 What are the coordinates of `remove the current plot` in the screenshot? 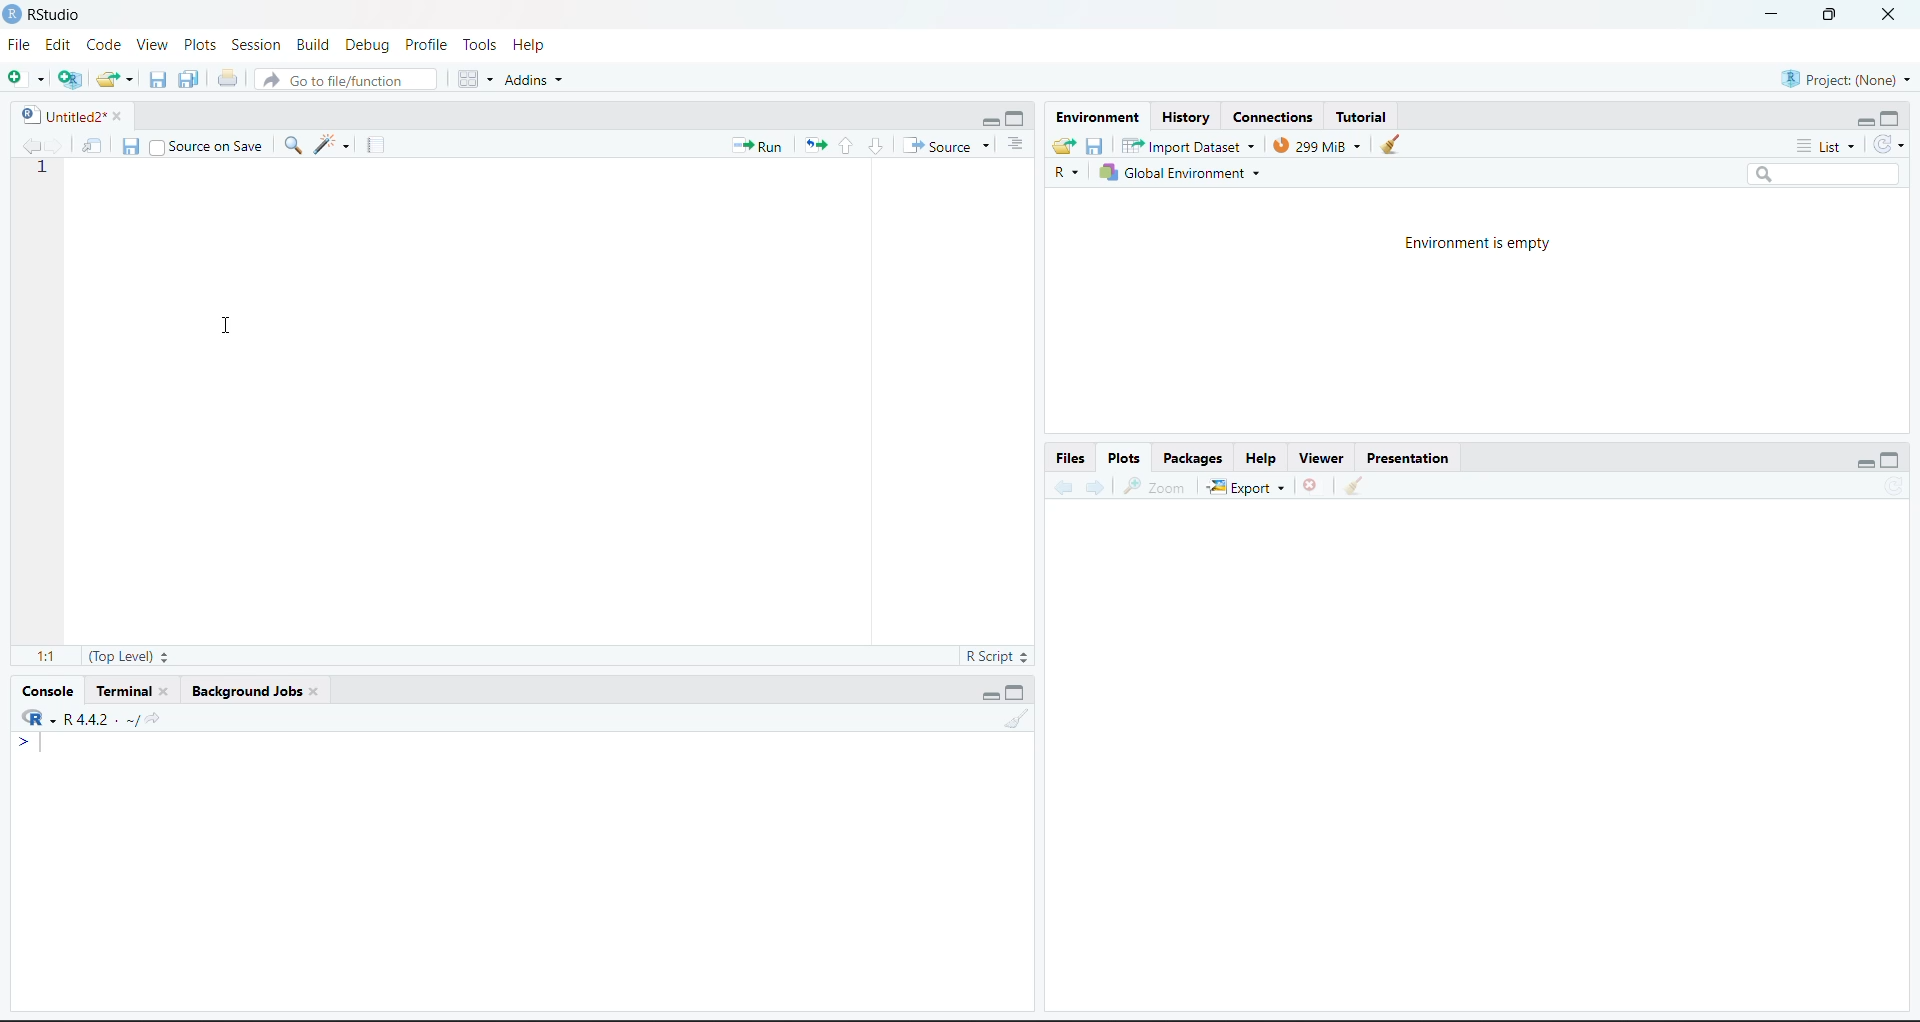 It's located at (1314, 484).